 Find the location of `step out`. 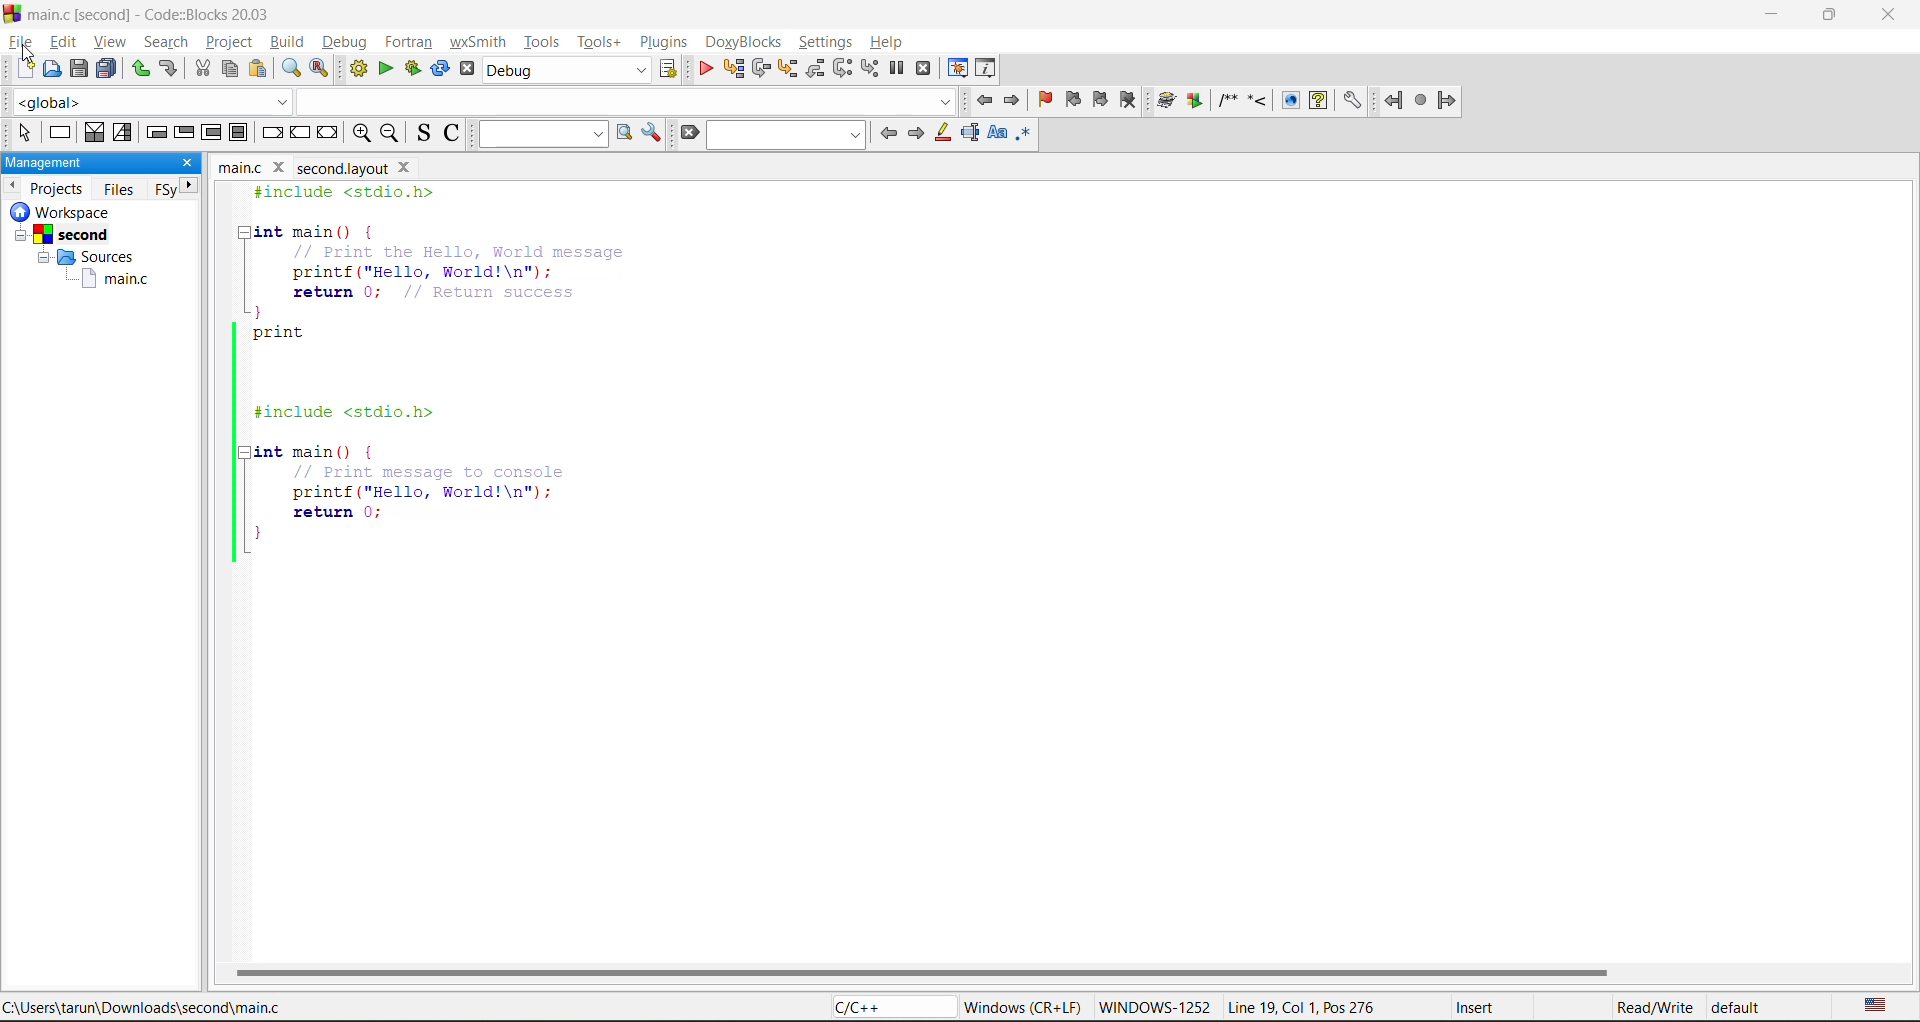

step out is located at coordinates (817, 70).